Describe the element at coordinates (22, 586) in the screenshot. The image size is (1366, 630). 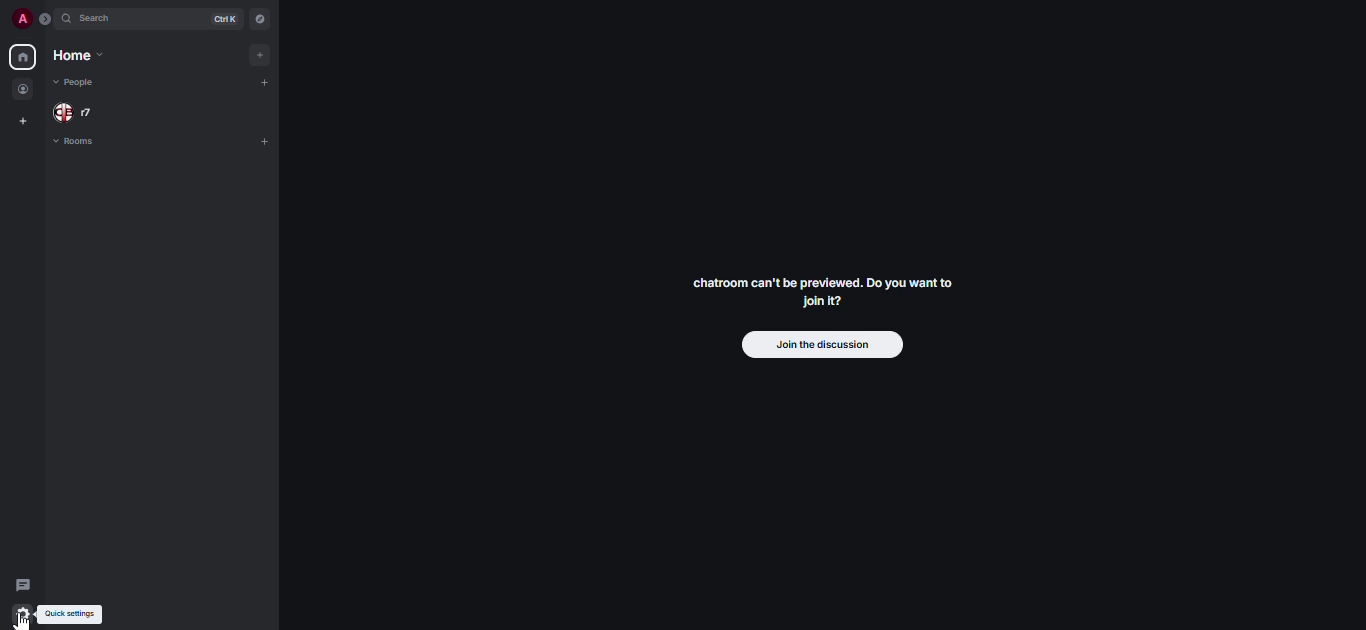
I see `threads` at that location.